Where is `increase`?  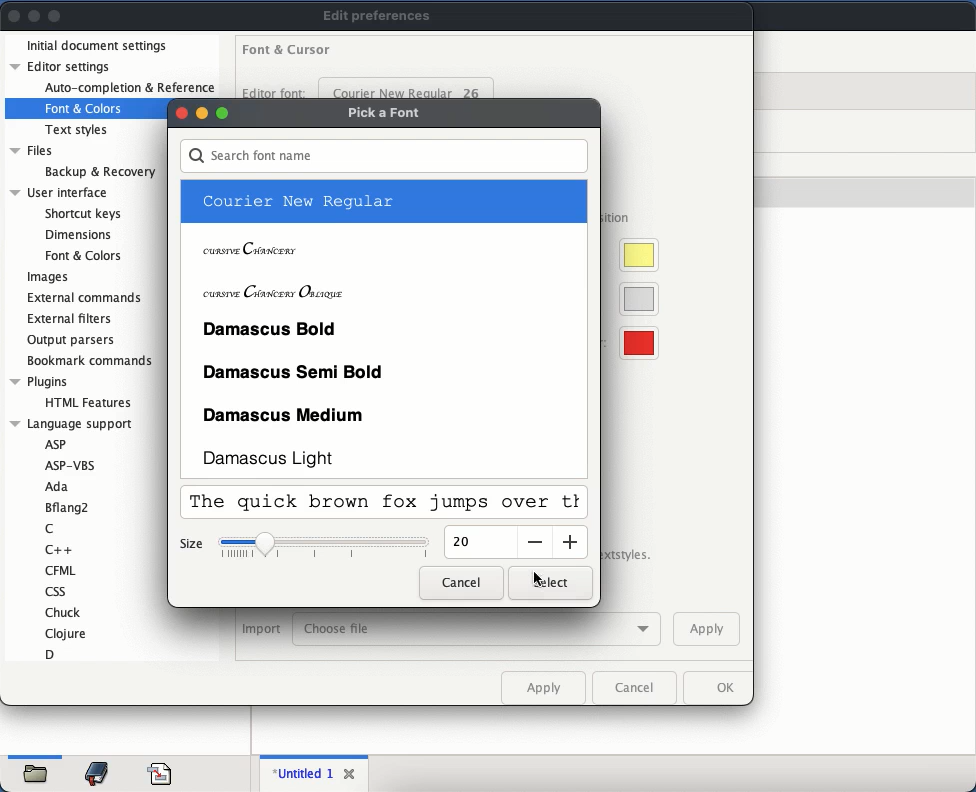 increase is located at coordinates (571, 541).